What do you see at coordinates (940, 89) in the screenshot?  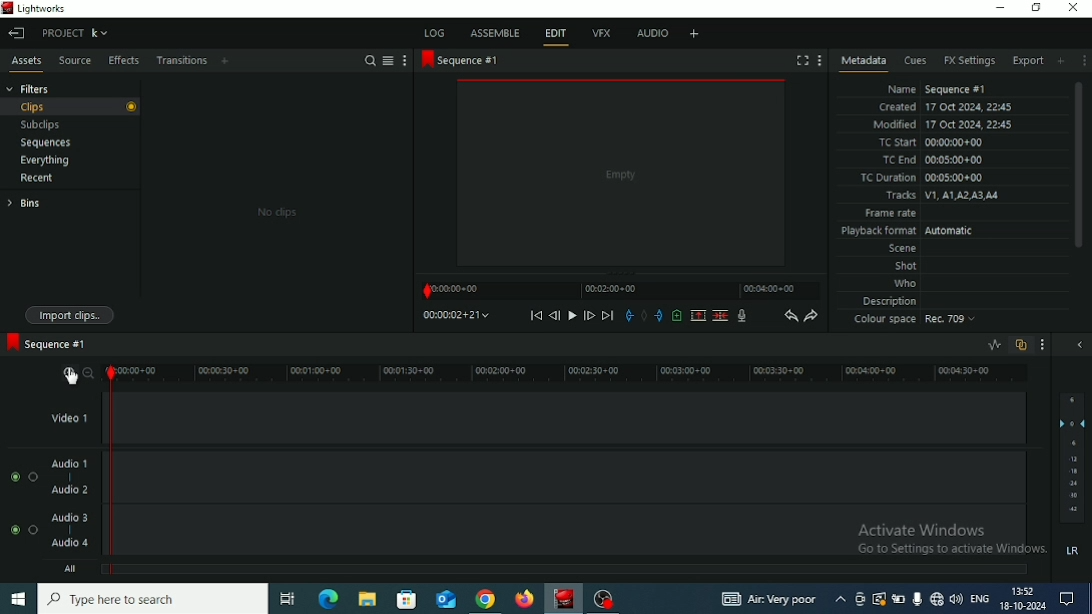 I see `Name` at bounding box center [940, 89].